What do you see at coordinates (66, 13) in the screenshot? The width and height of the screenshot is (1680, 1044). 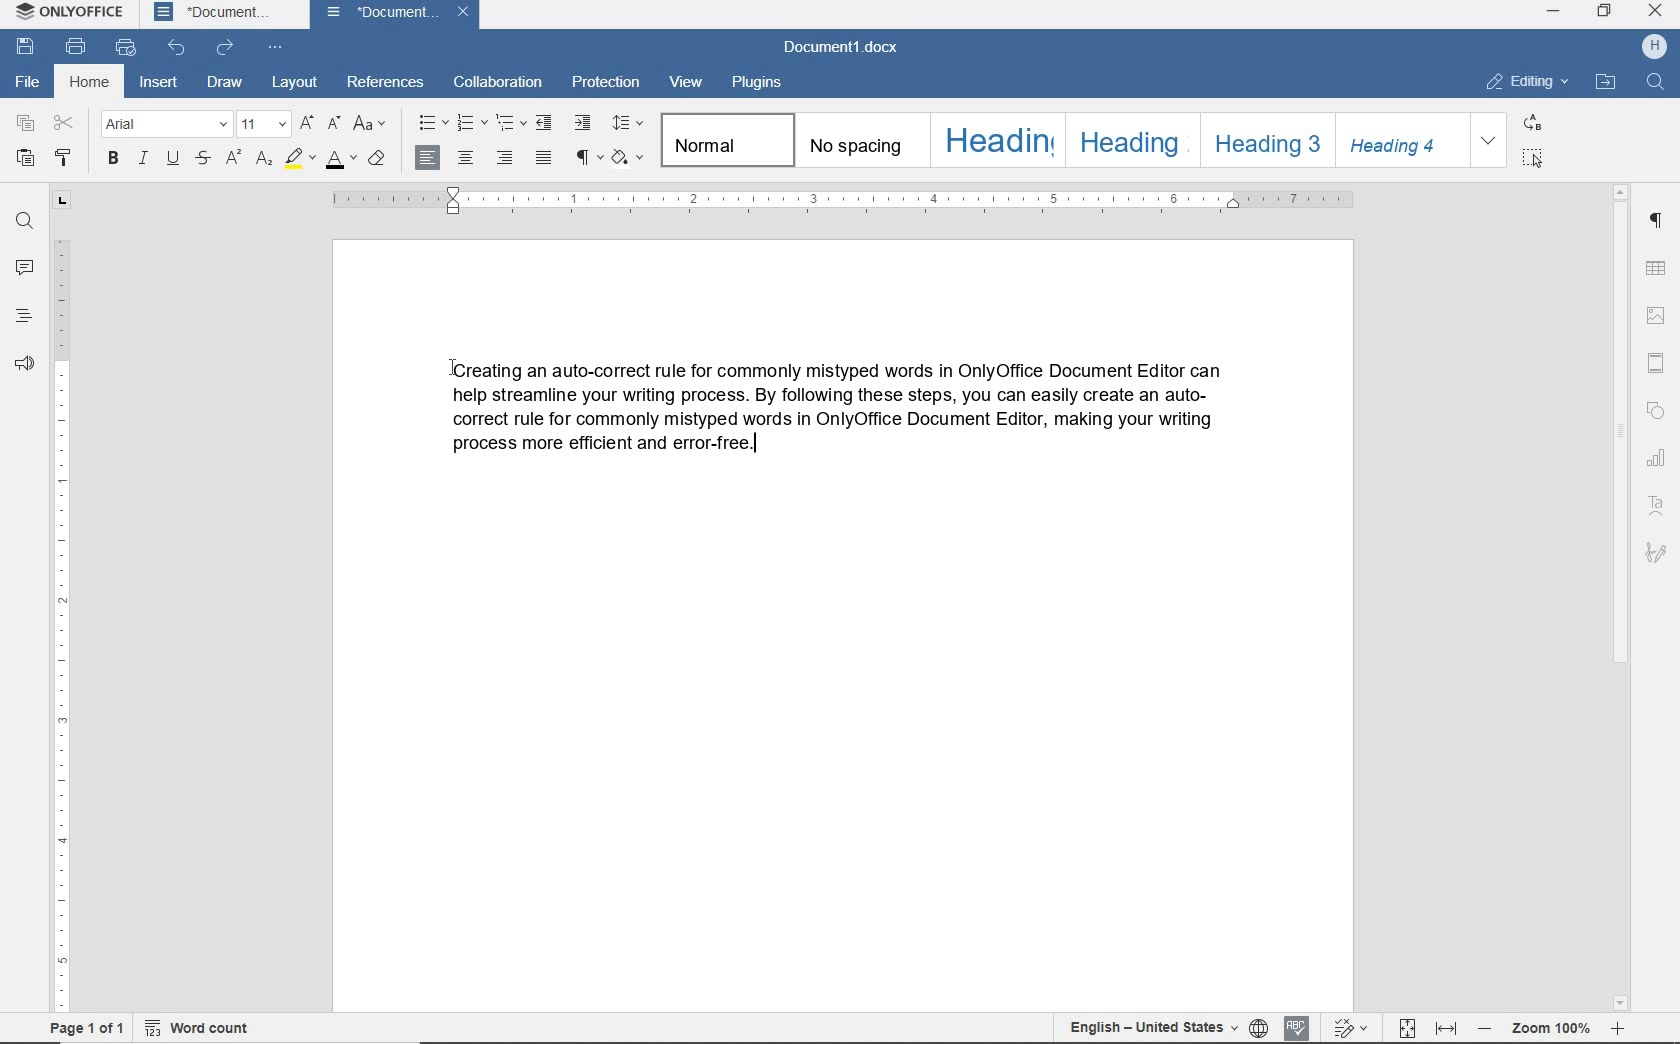 I see `system name` at bounding box center [66, 13].